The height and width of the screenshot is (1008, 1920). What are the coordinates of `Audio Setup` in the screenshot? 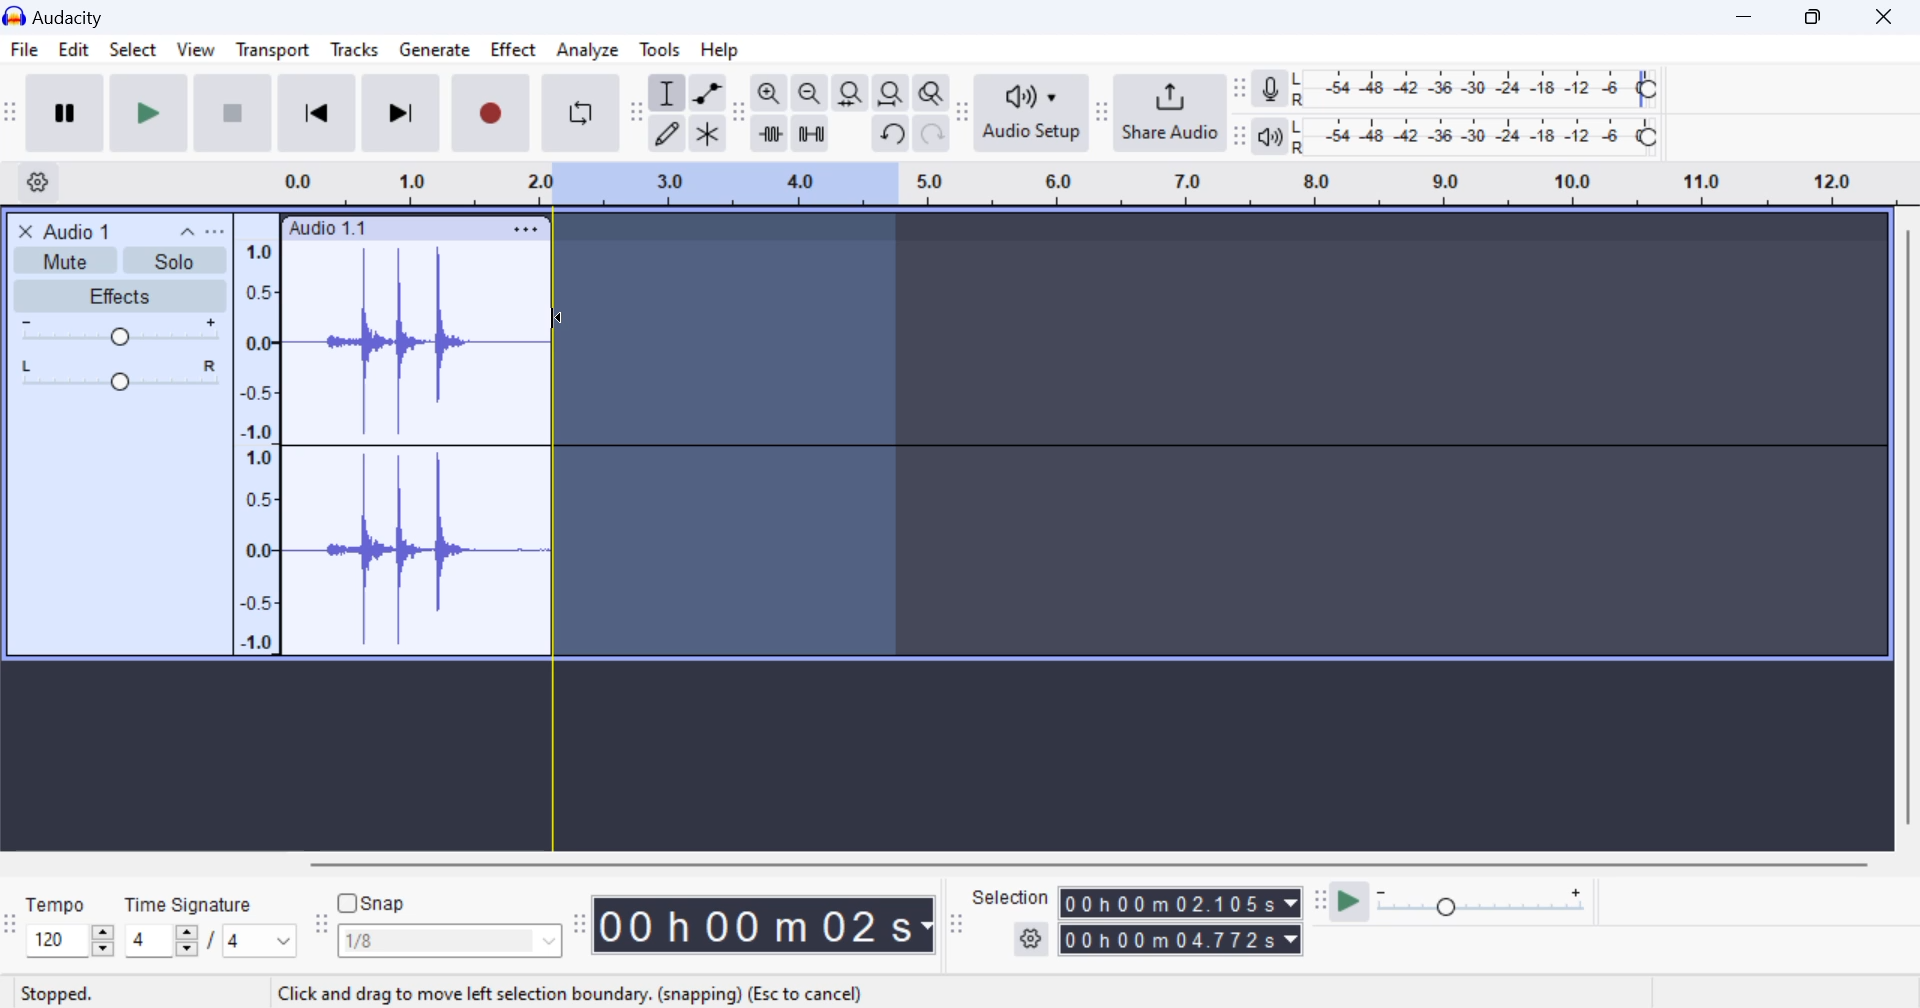 It's located at (1030, 112).